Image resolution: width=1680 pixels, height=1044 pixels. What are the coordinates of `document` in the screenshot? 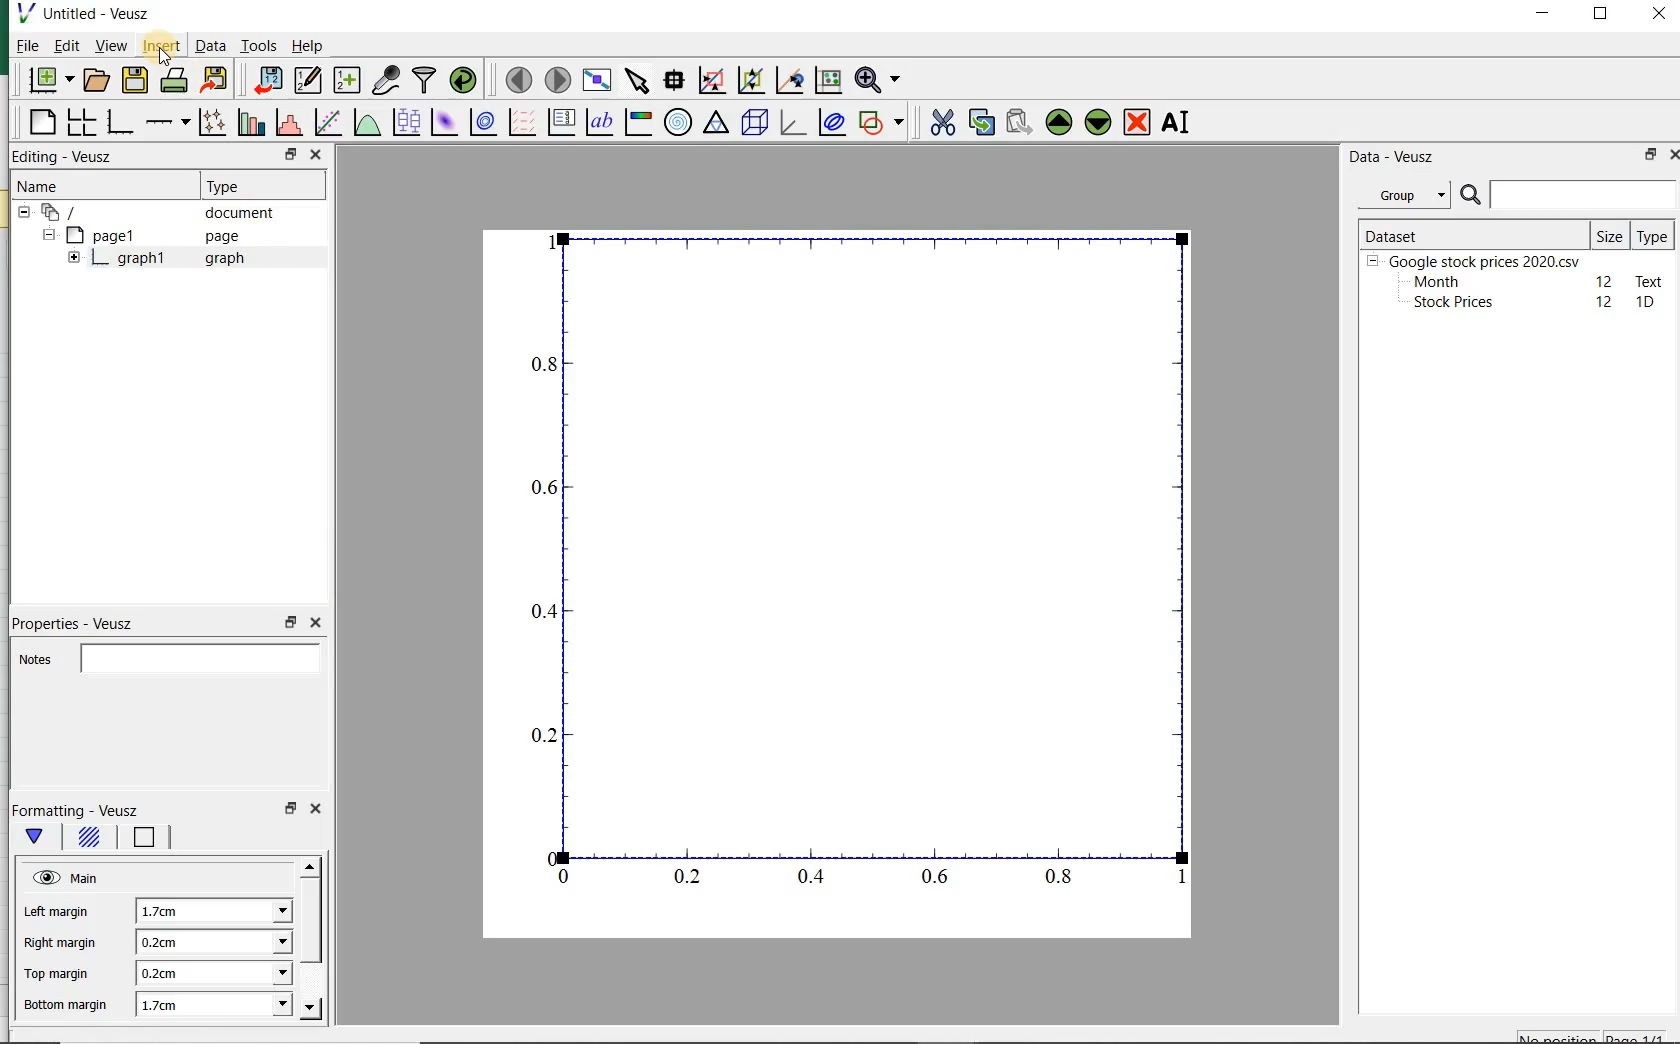 It's located at (155, 213).